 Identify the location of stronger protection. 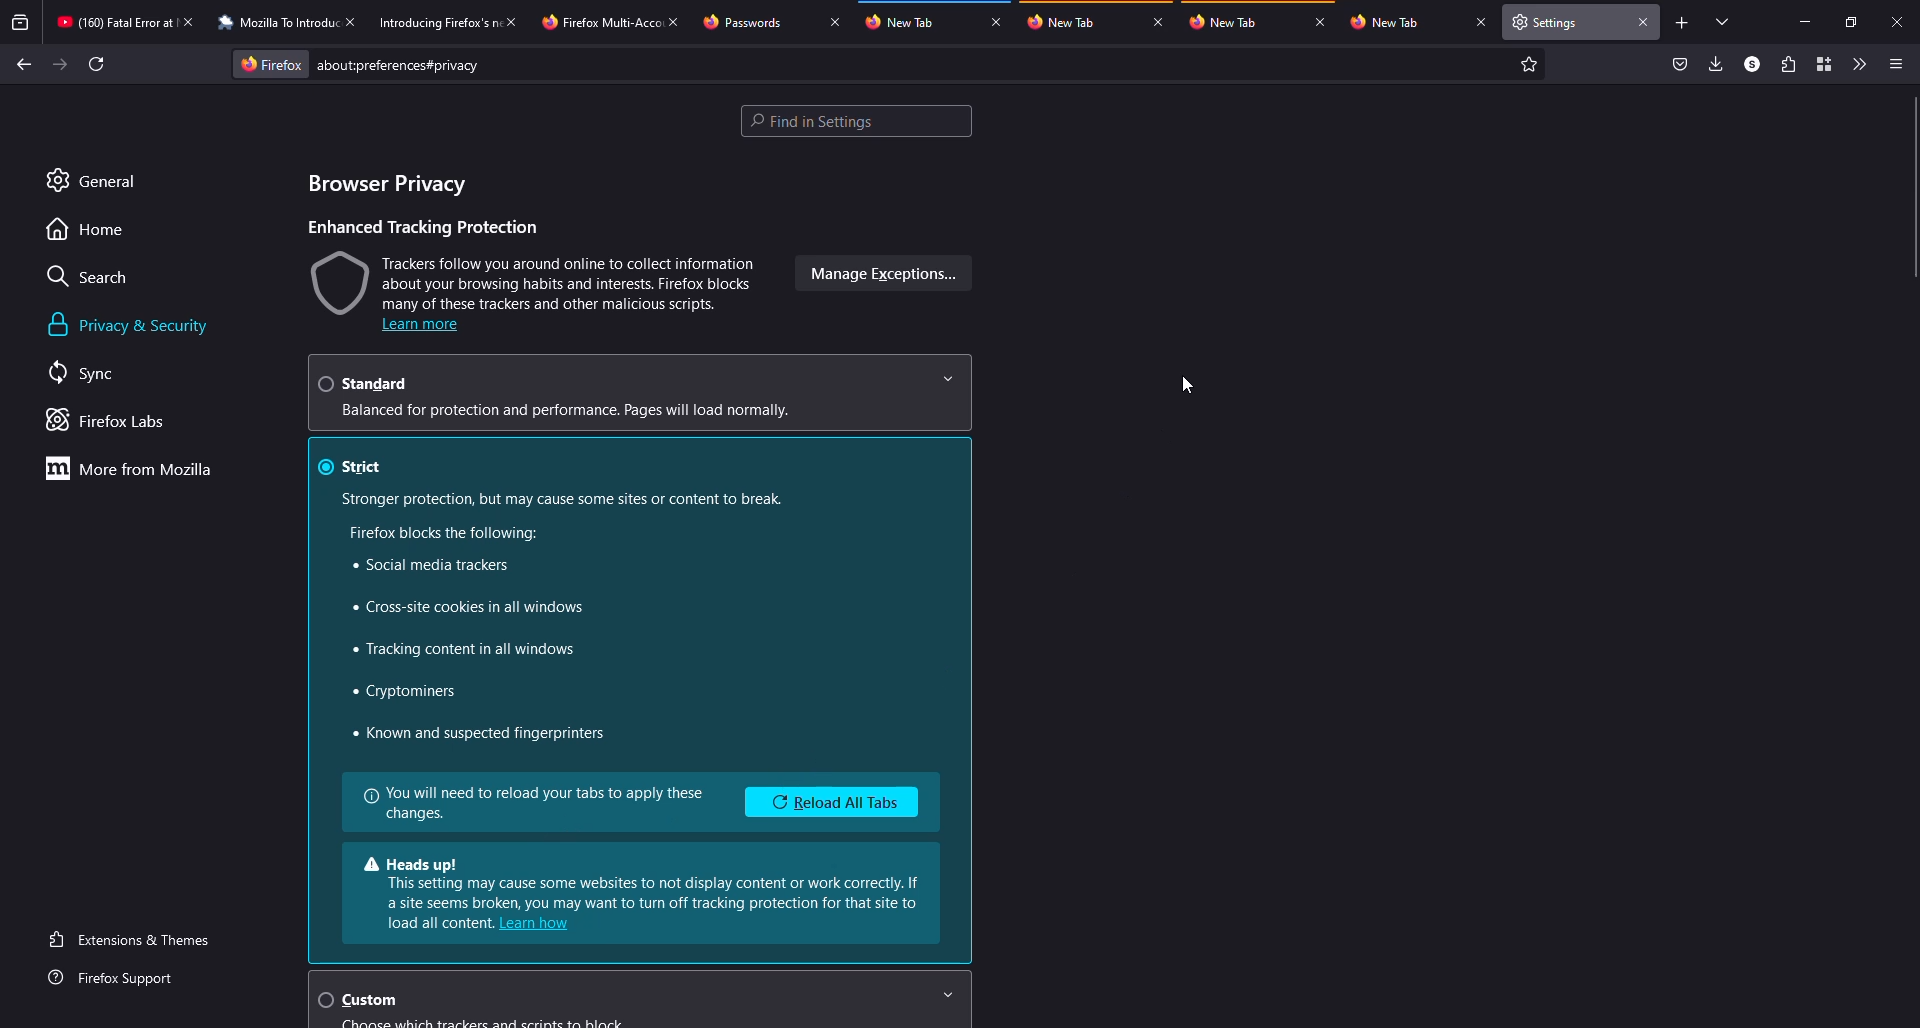
(563, 498).